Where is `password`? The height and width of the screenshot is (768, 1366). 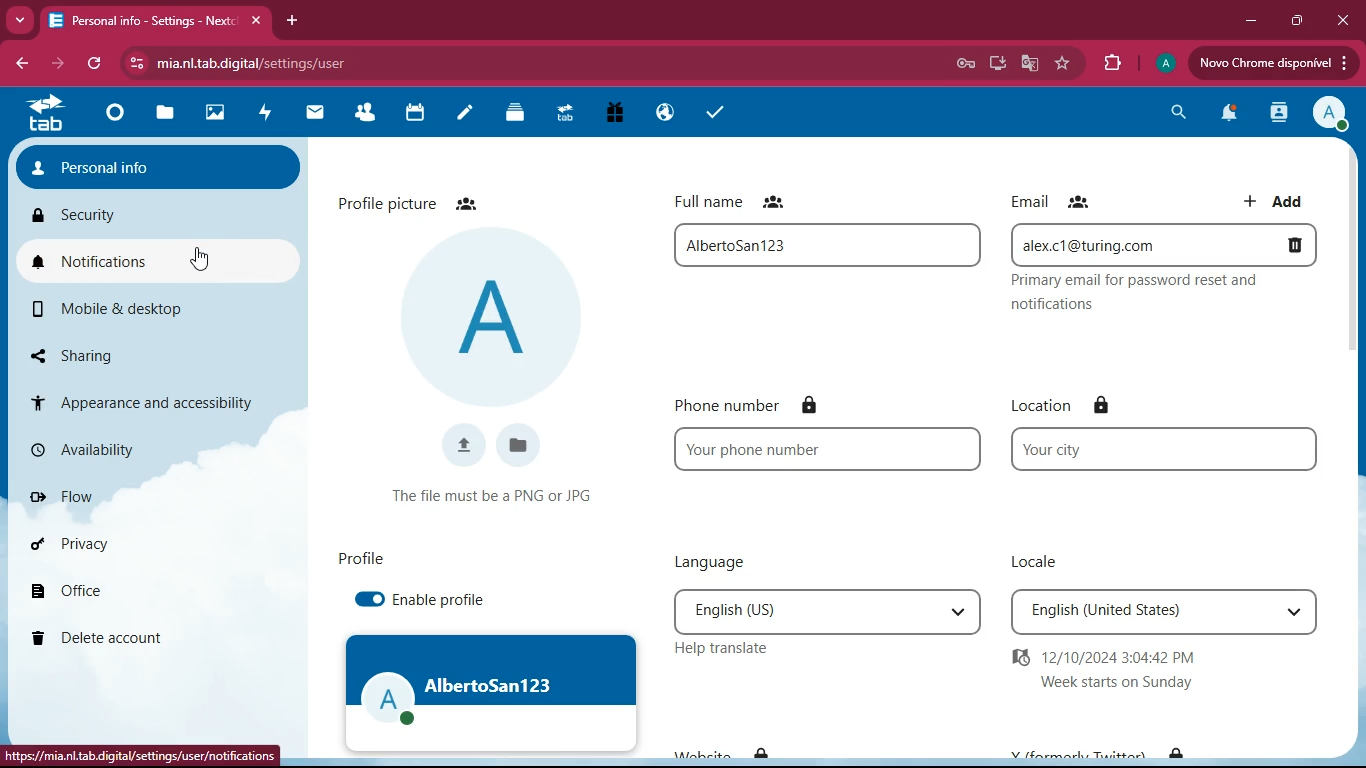 password is located at coordinates (968, 65).